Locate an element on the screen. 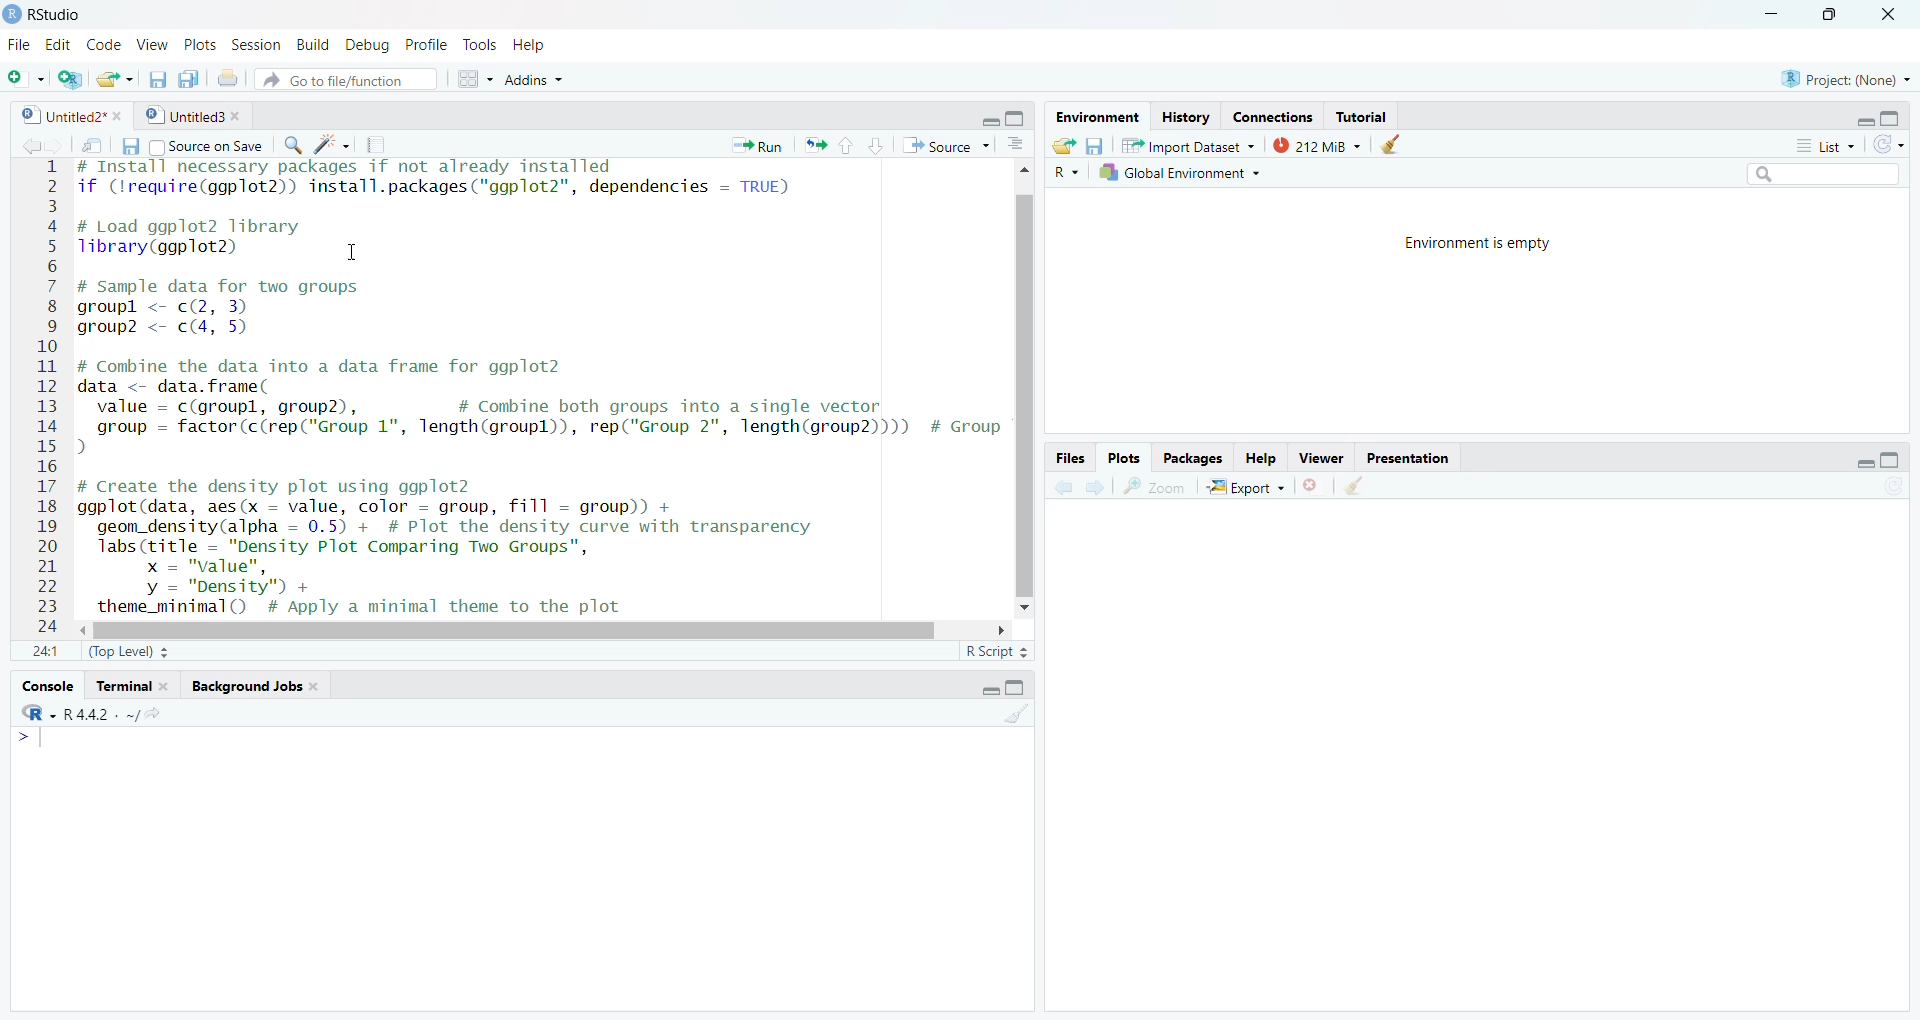 This screenshot has width=1920, height=1020. view is located at coordinates (150, 44).